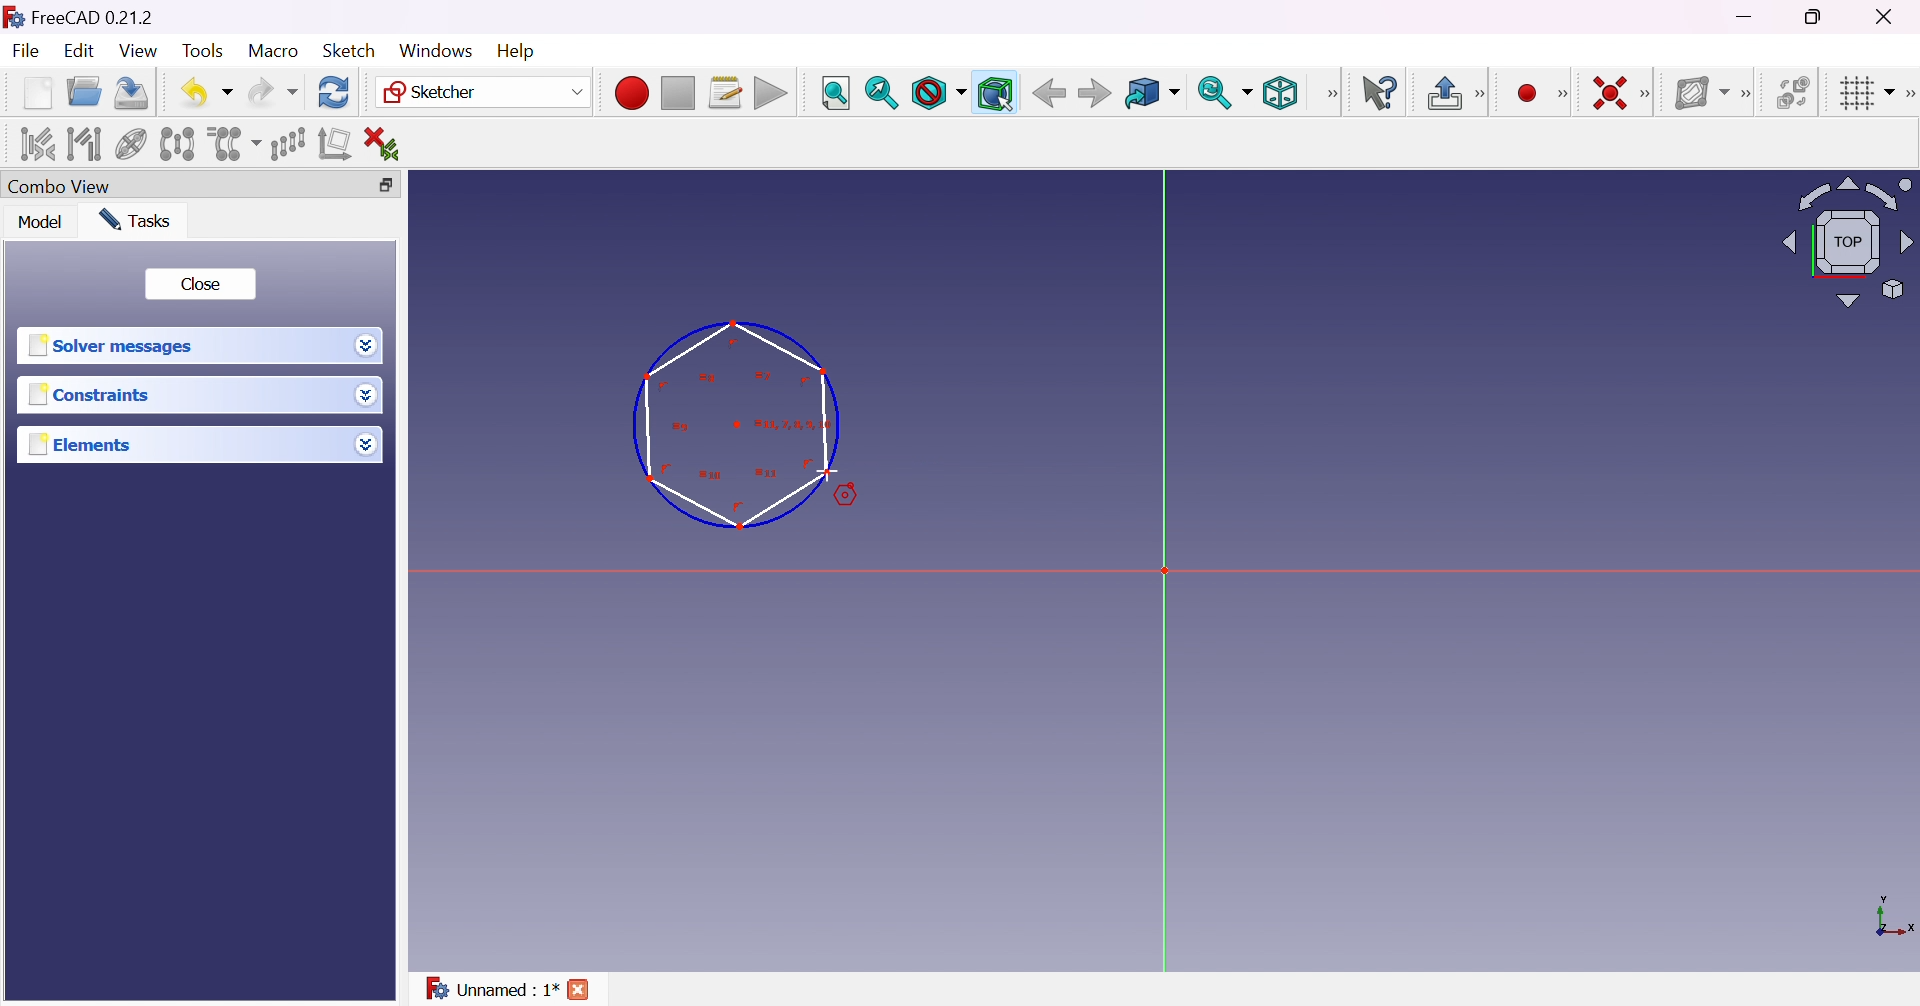 The width and height of the screenshot is (1920, 1006). What do you see at coordinates (95, 394) in the screenshot?
I see `Constraints` at bounding box center [95, 394].